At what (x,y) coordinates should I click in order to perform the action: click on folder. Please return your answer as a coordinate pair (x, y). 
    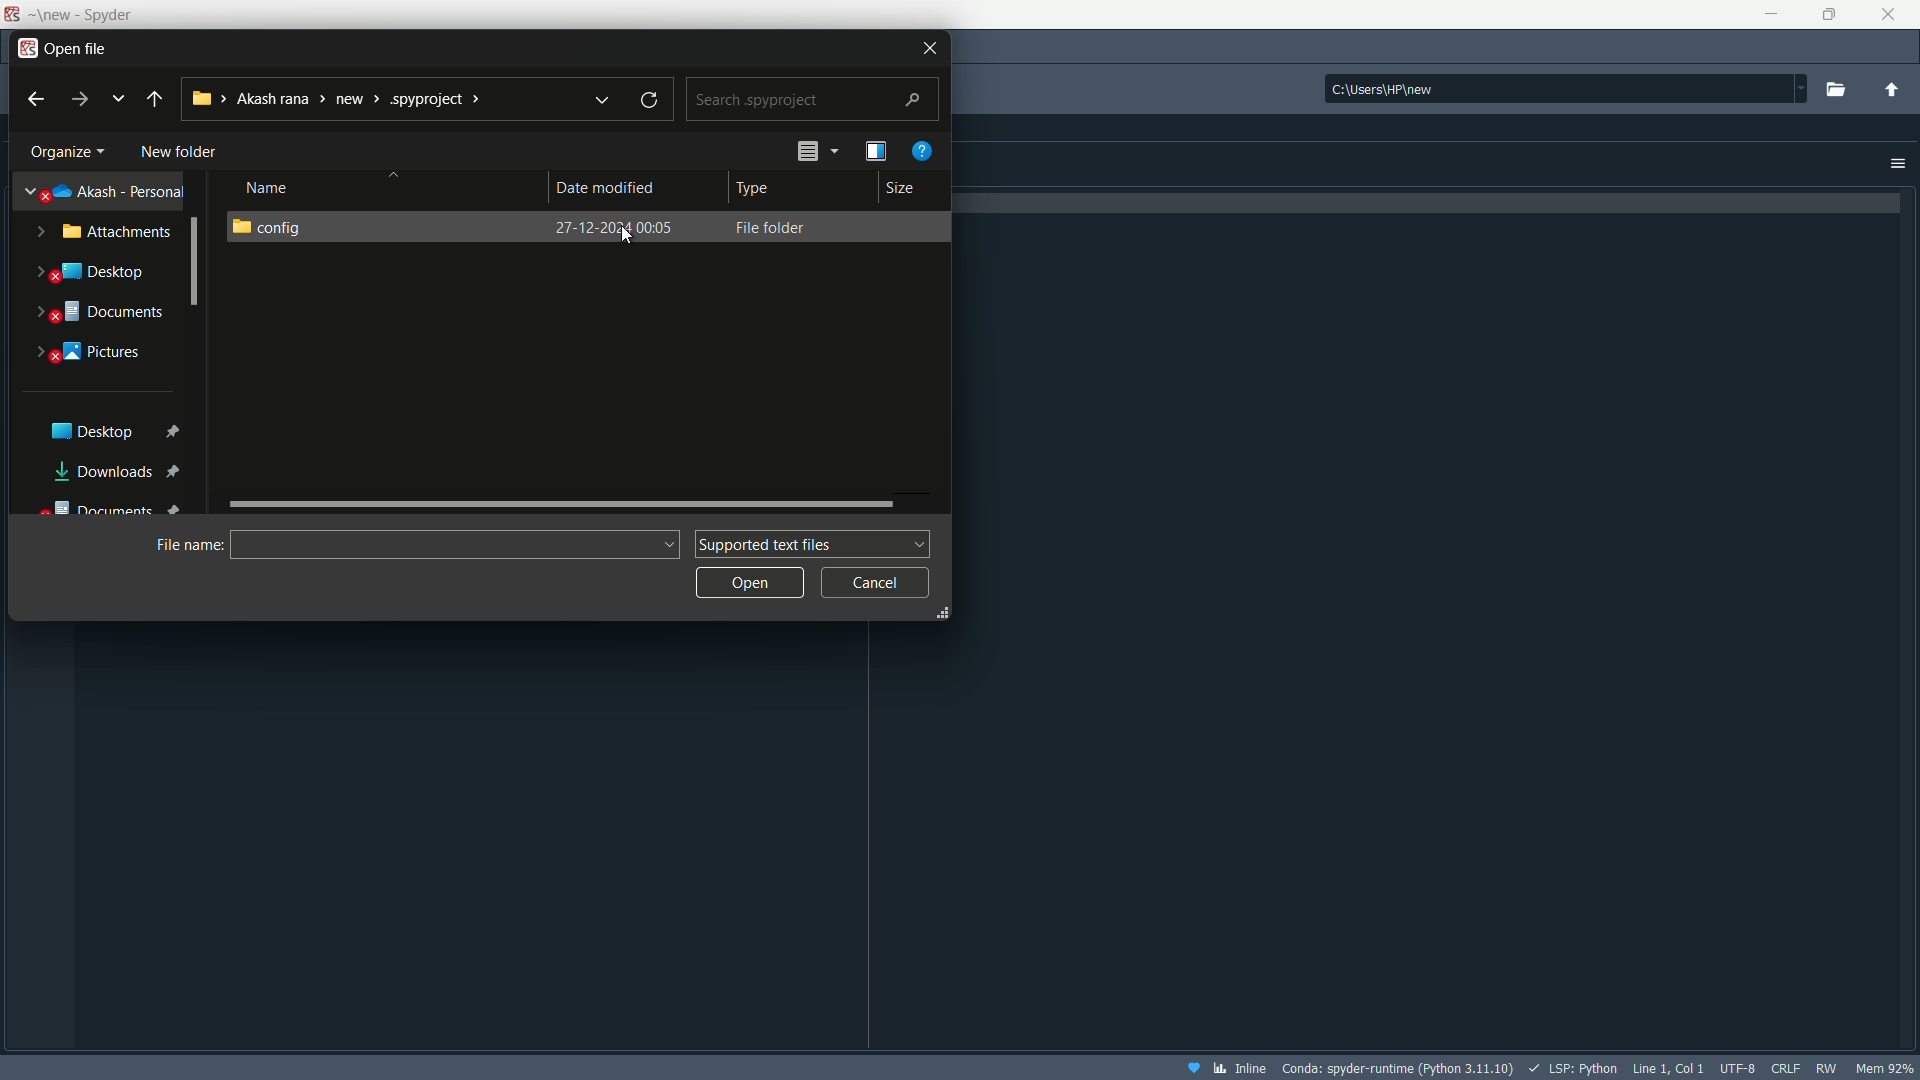
    Looking at the image, I should click on (589, 229).